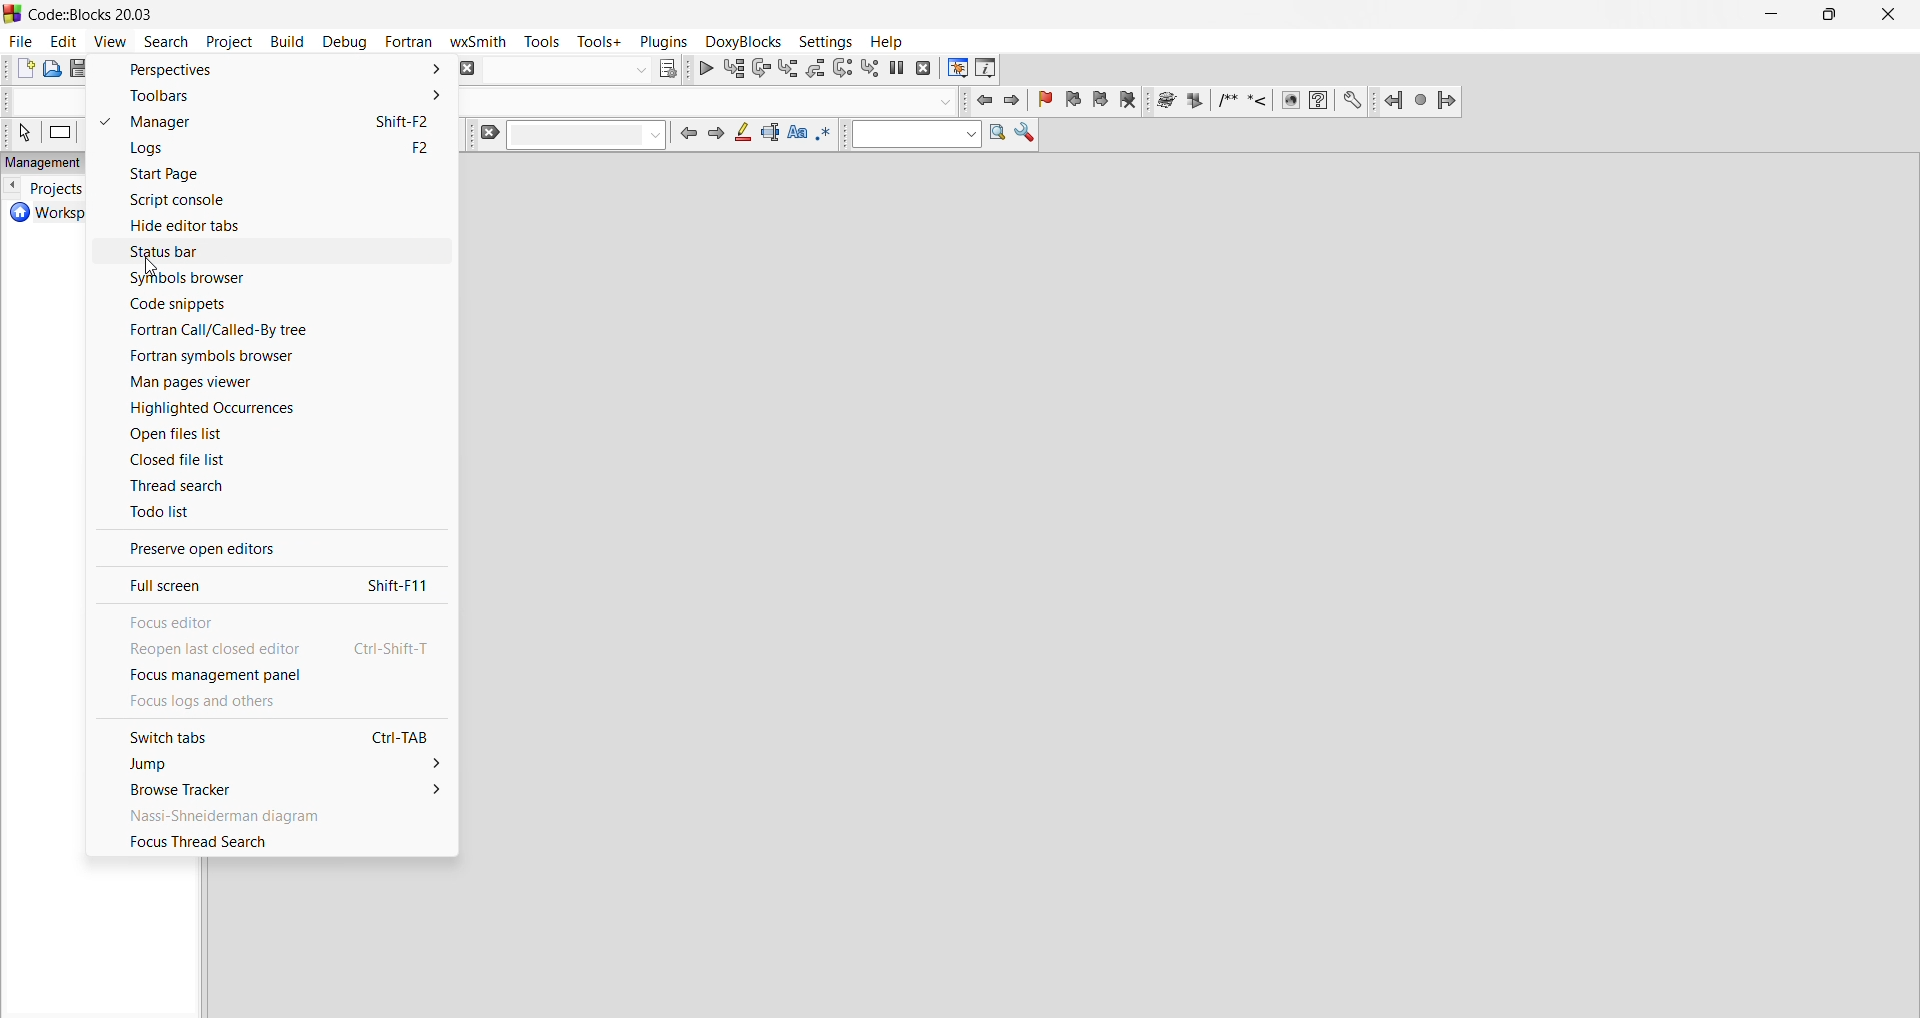  Describe the element at coordinates (824, 40) in the screenshot. I see `settings` at that location.